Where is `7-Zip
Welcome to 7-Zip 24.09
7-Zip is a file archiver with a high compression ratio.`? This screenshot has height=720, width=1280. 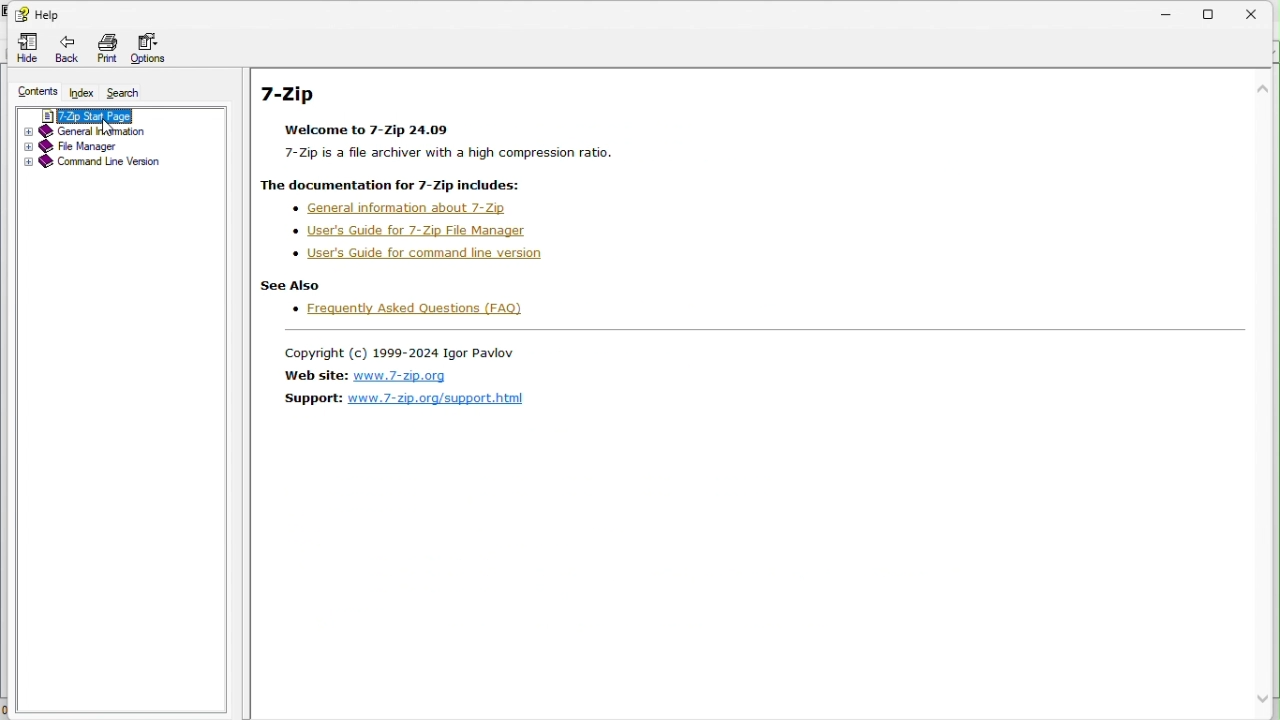
7-Zip
Welcome to 7-Zip 24.09
7-Zip is a file archiver with a high compression ratio. is located at coordinates (450, 122).